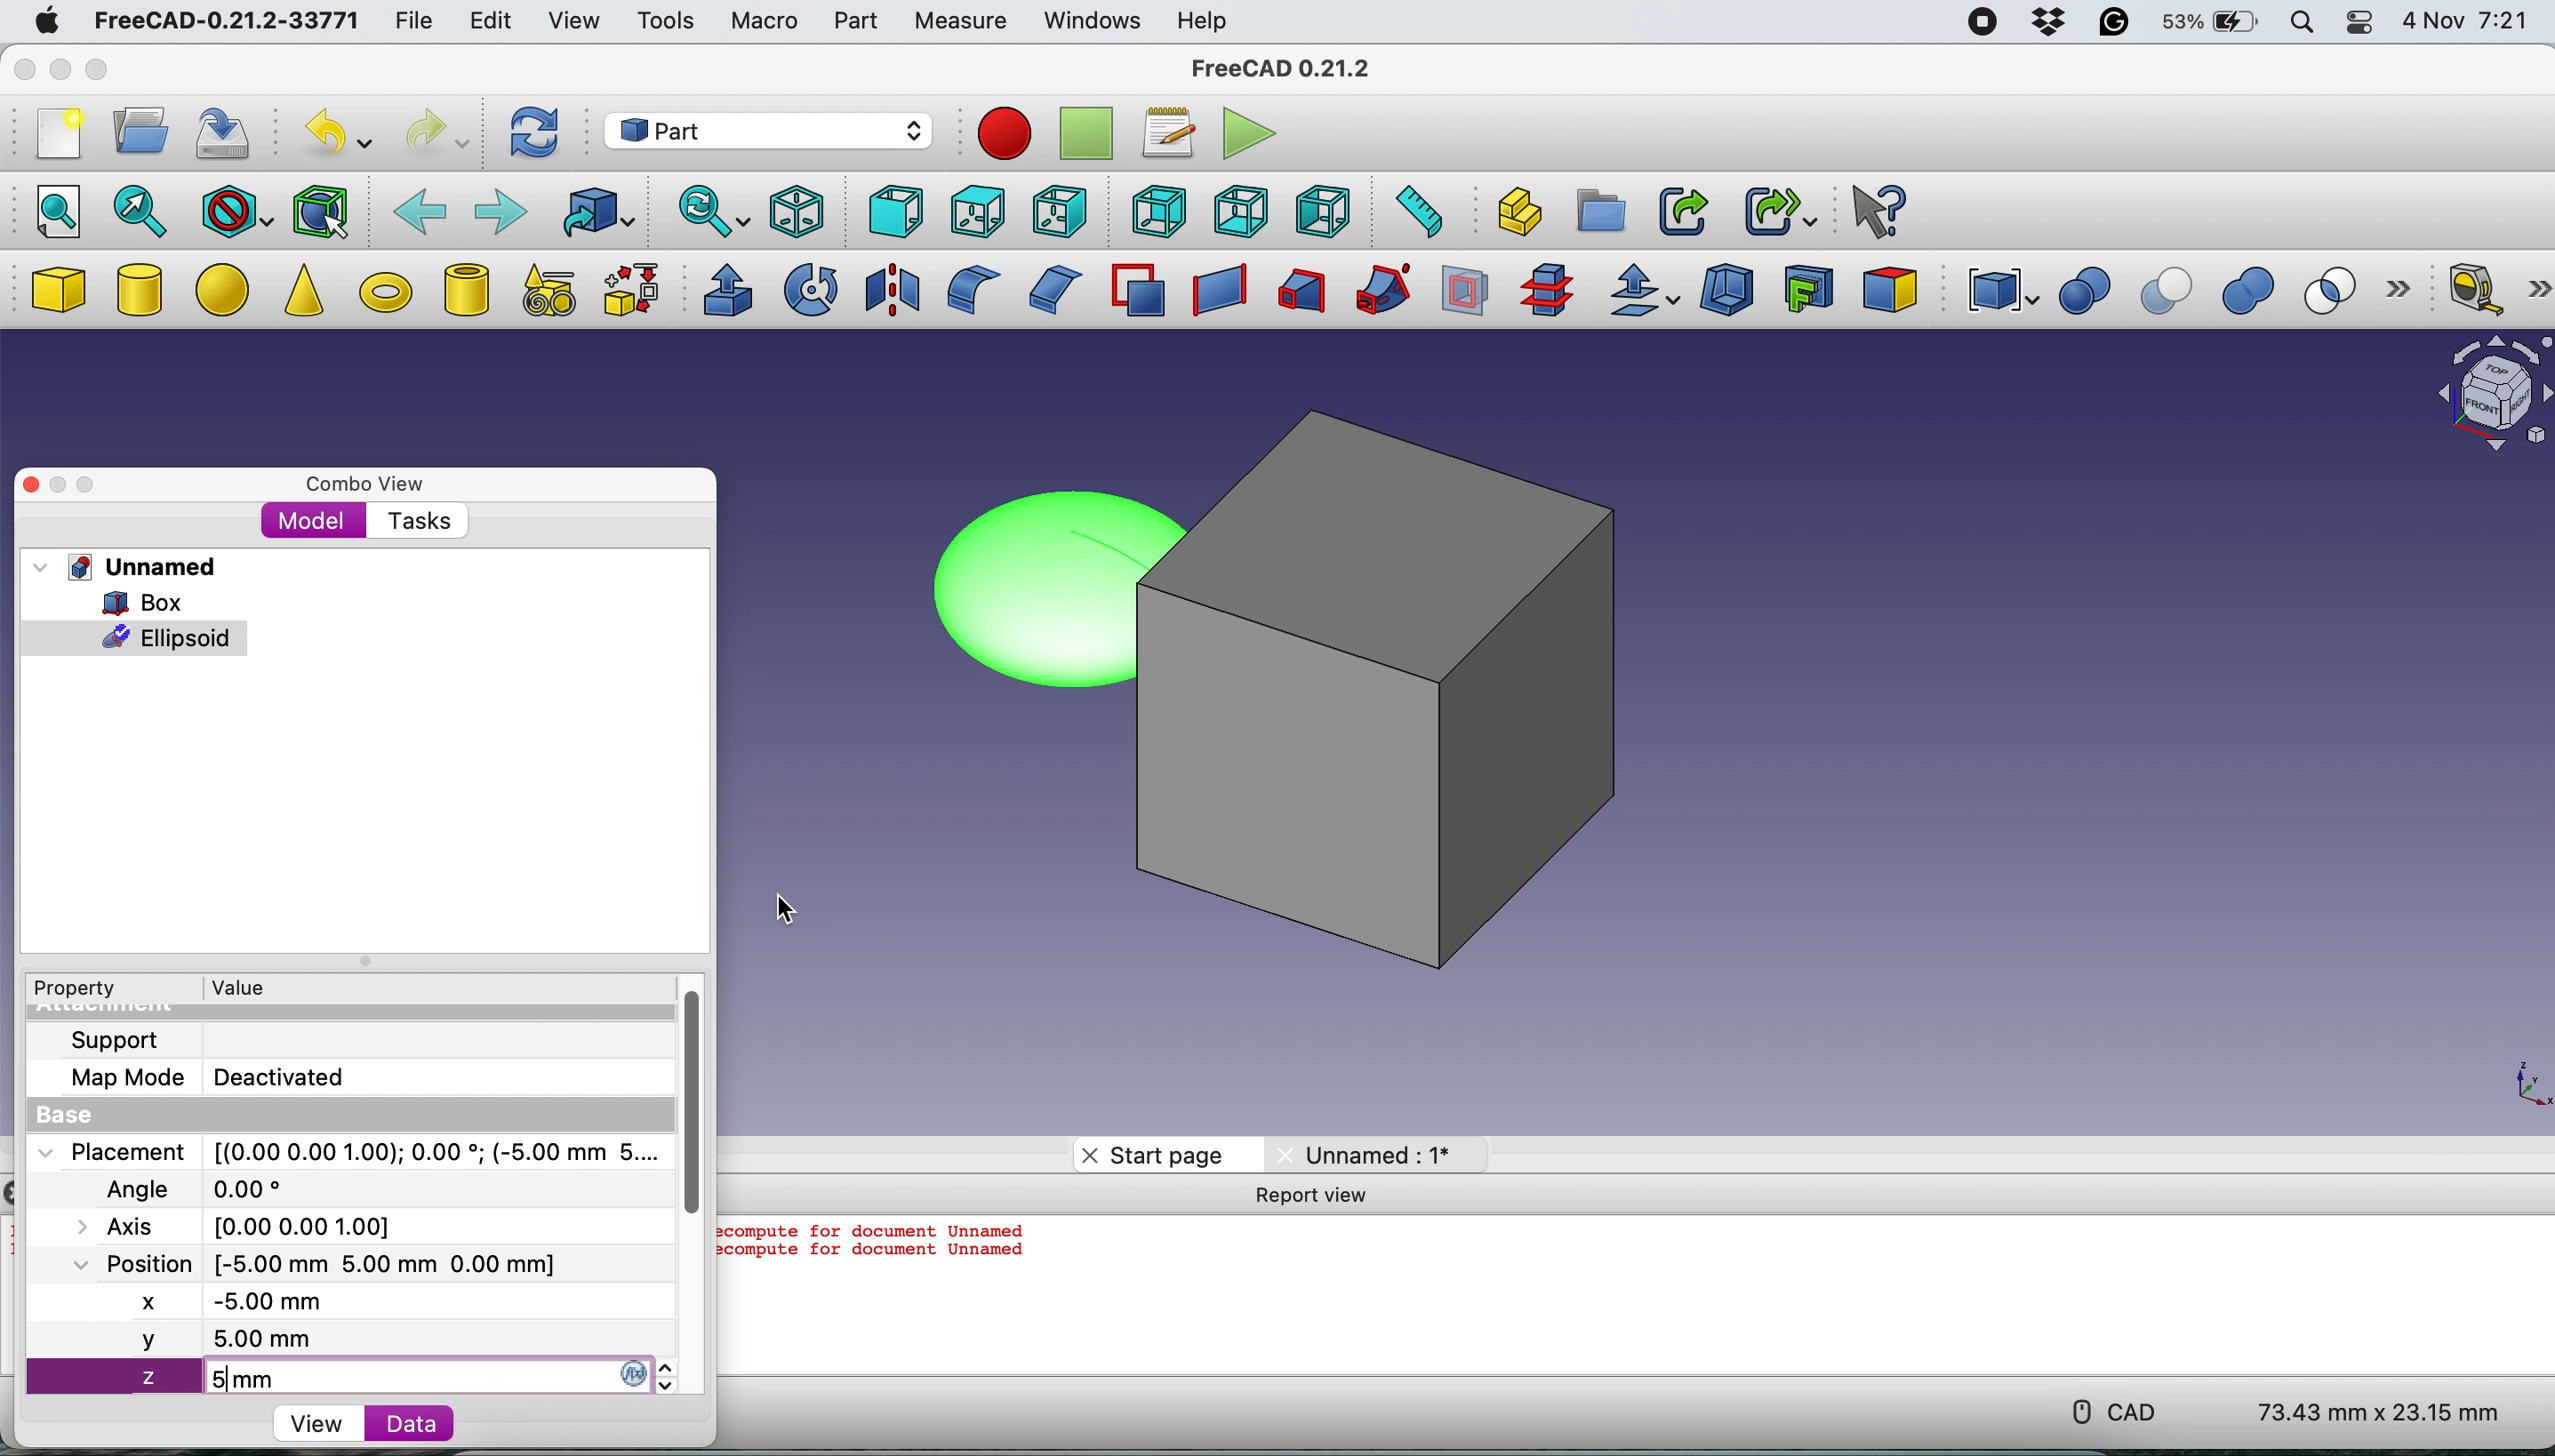 Image resolution: width=2555 pixels, height=1456 pixels. What do you see at coordinates (1199, 20) in the screenshot?
I see `help` at bounding box center [1199, 20].